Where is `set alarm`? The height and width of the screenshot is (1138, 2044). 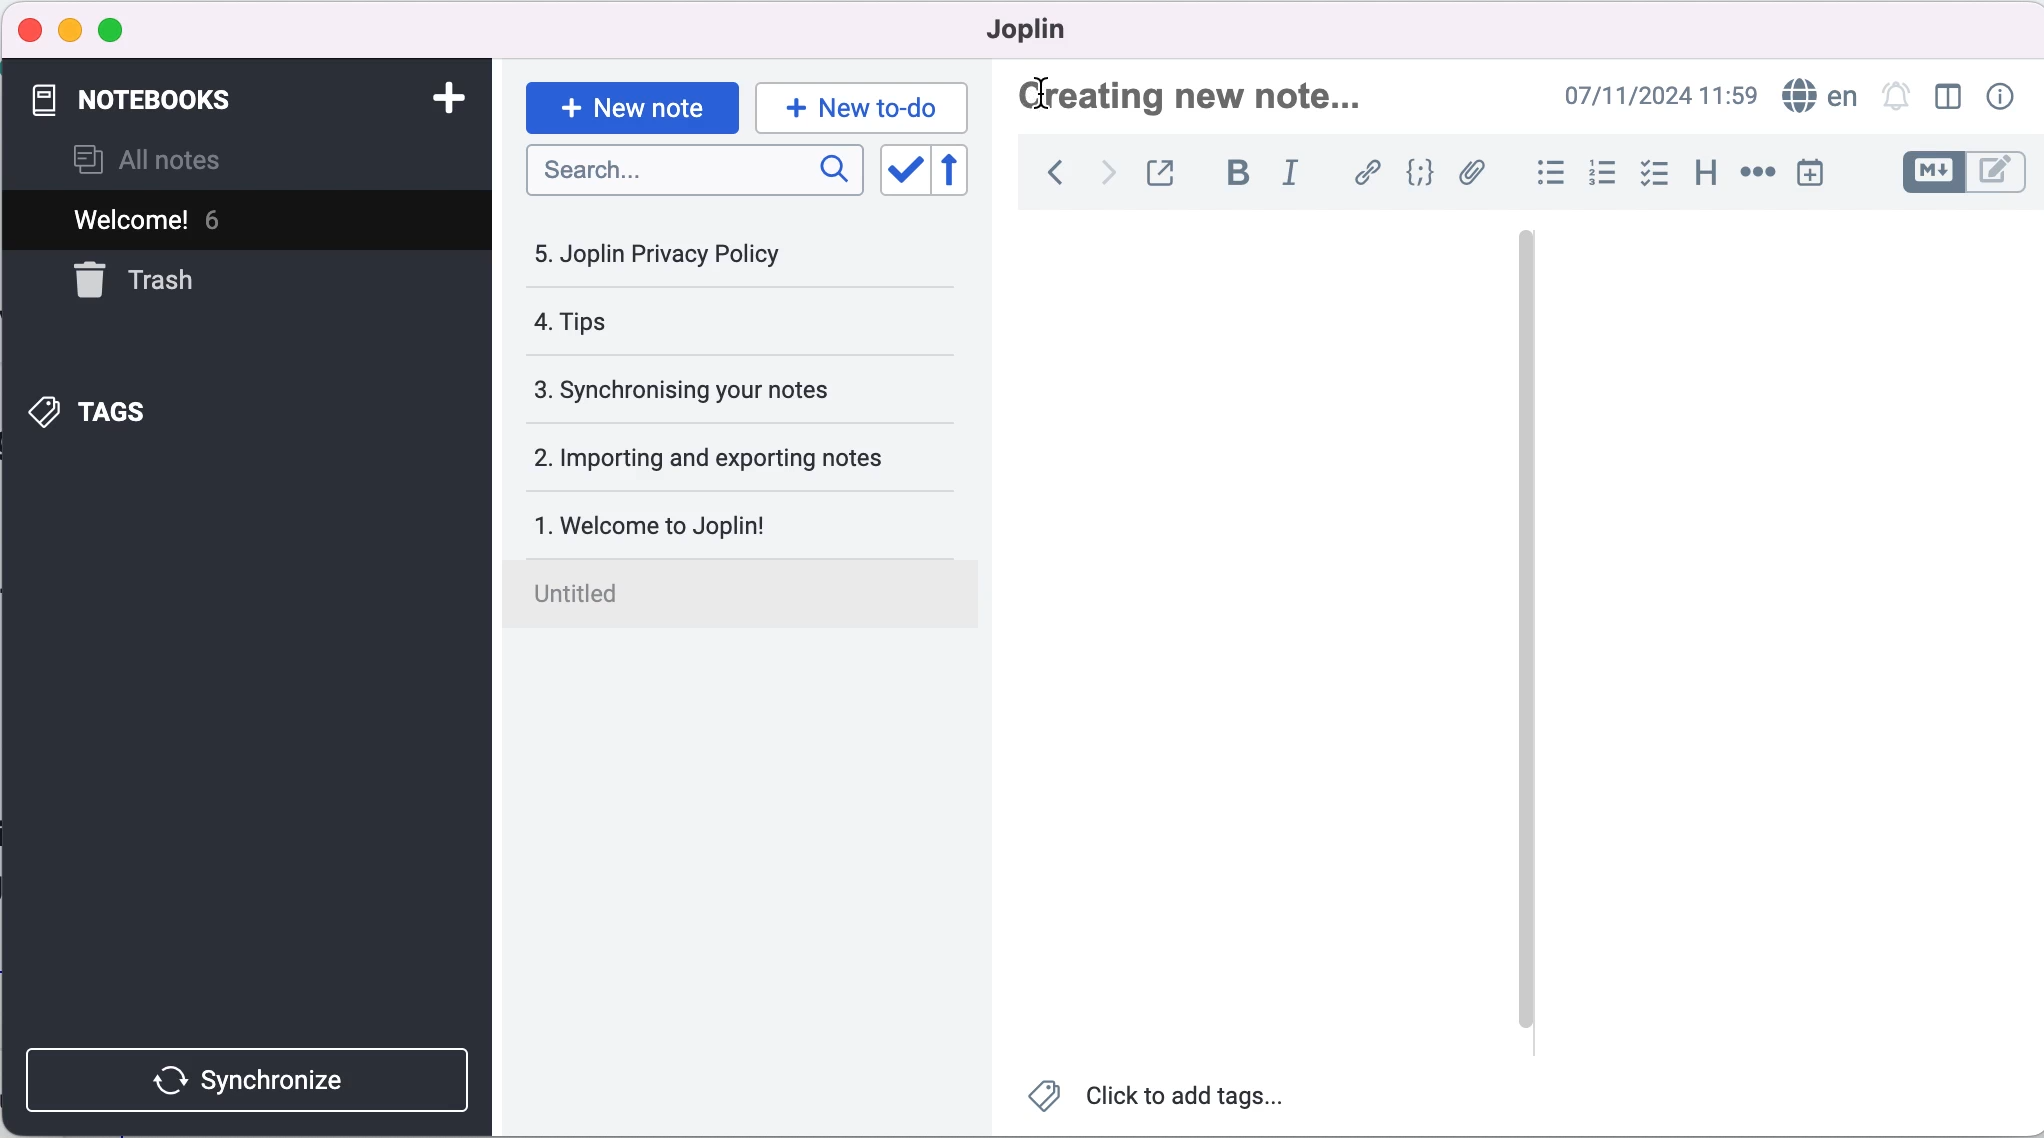 set alarm is located at coordinates (1895, 98).